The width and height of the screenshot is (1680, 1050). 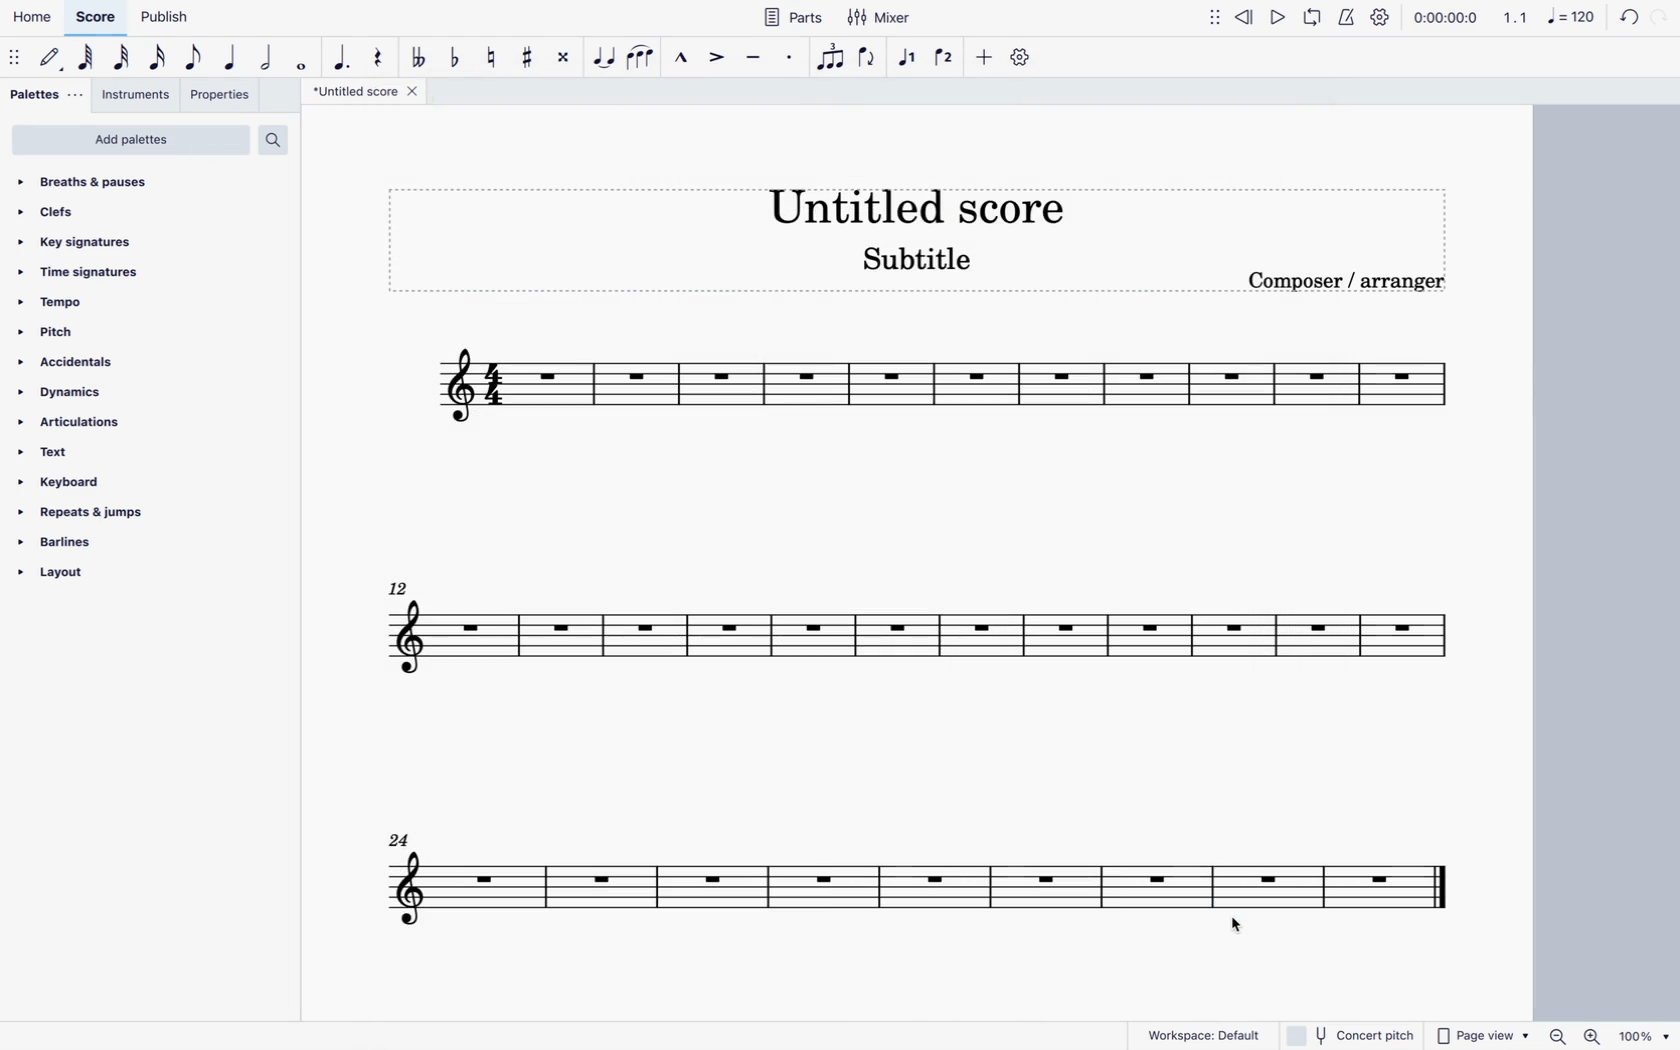 I want to click on properties, so click(x=223, y=95).